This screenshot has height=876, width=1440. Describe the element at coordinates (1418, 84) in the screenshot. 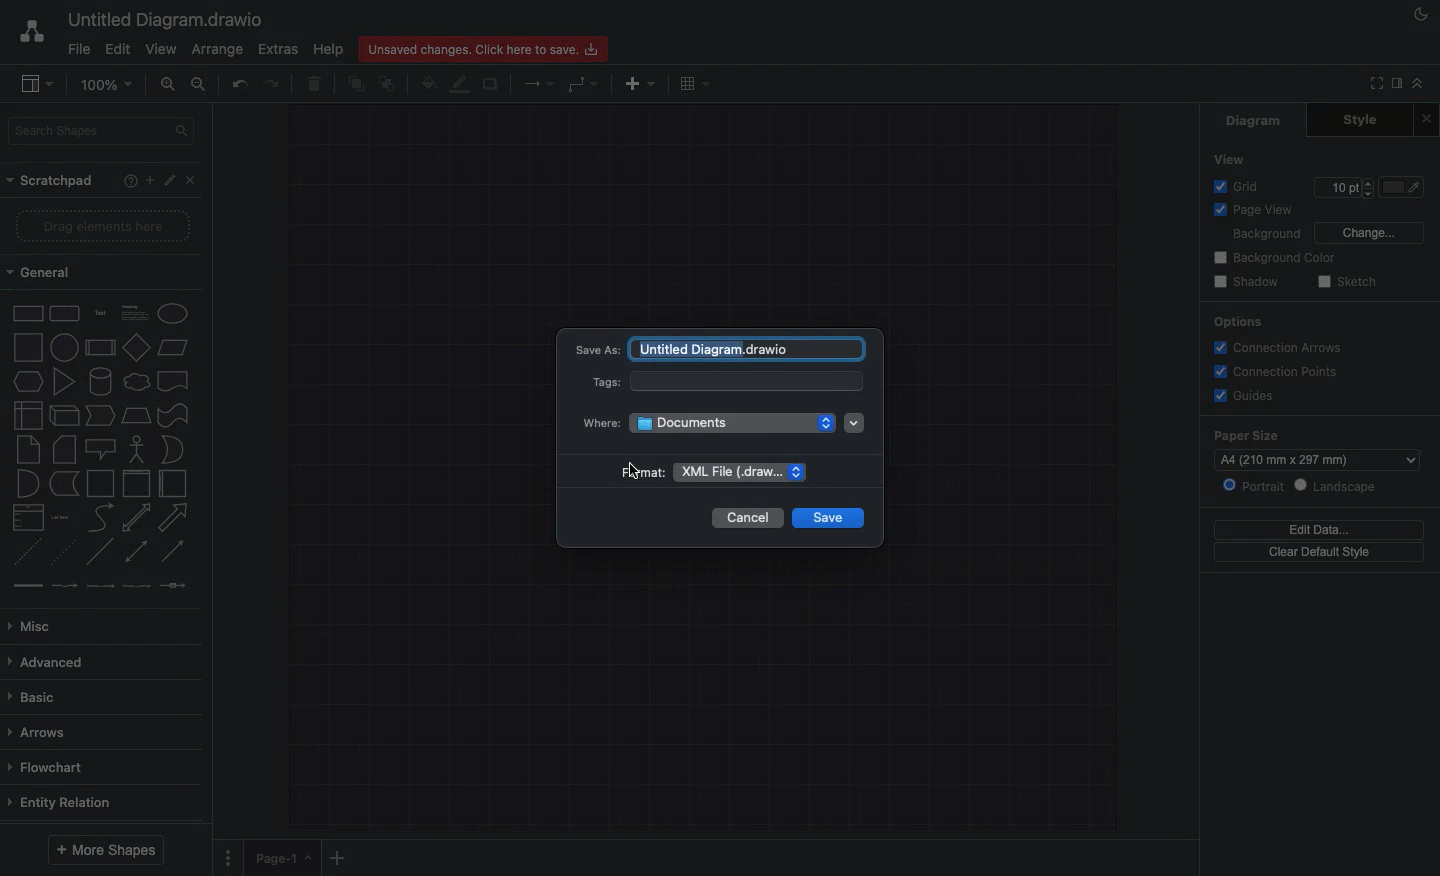

I see `Collapse` at that location.